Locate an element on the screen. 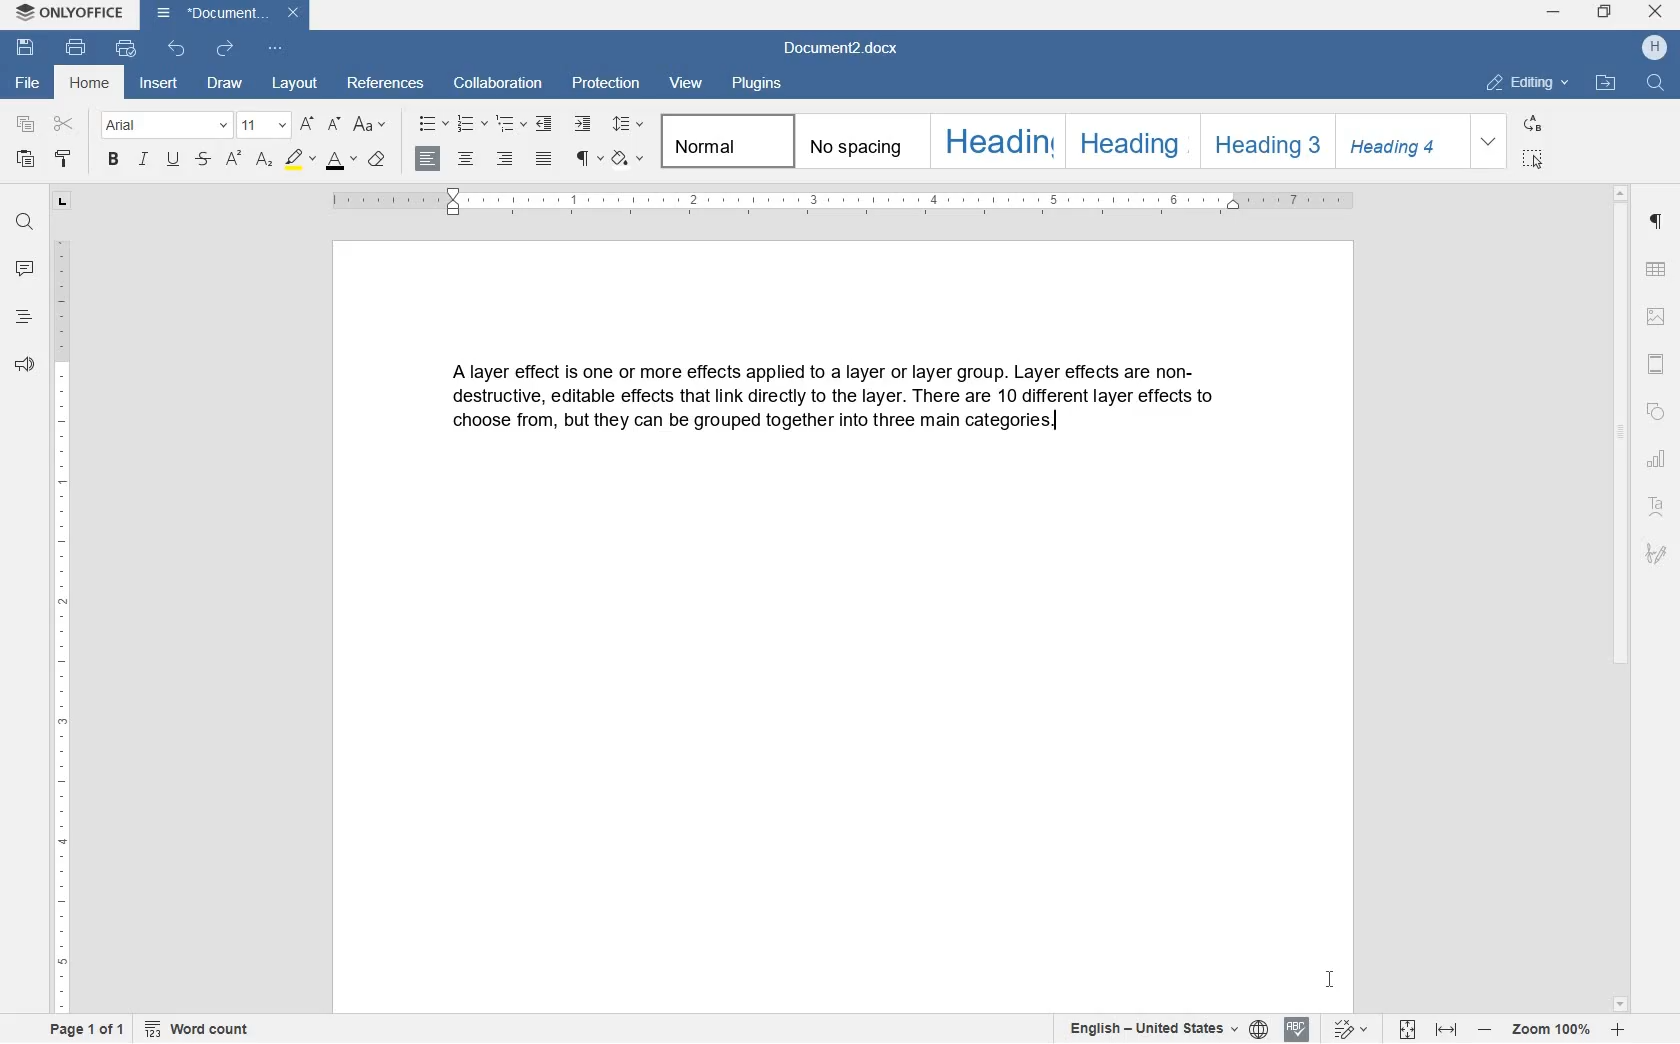 Image resolution: width=1680 pixels, height=1044 pixels. CLOSE is located at coordinates (1654, 12).